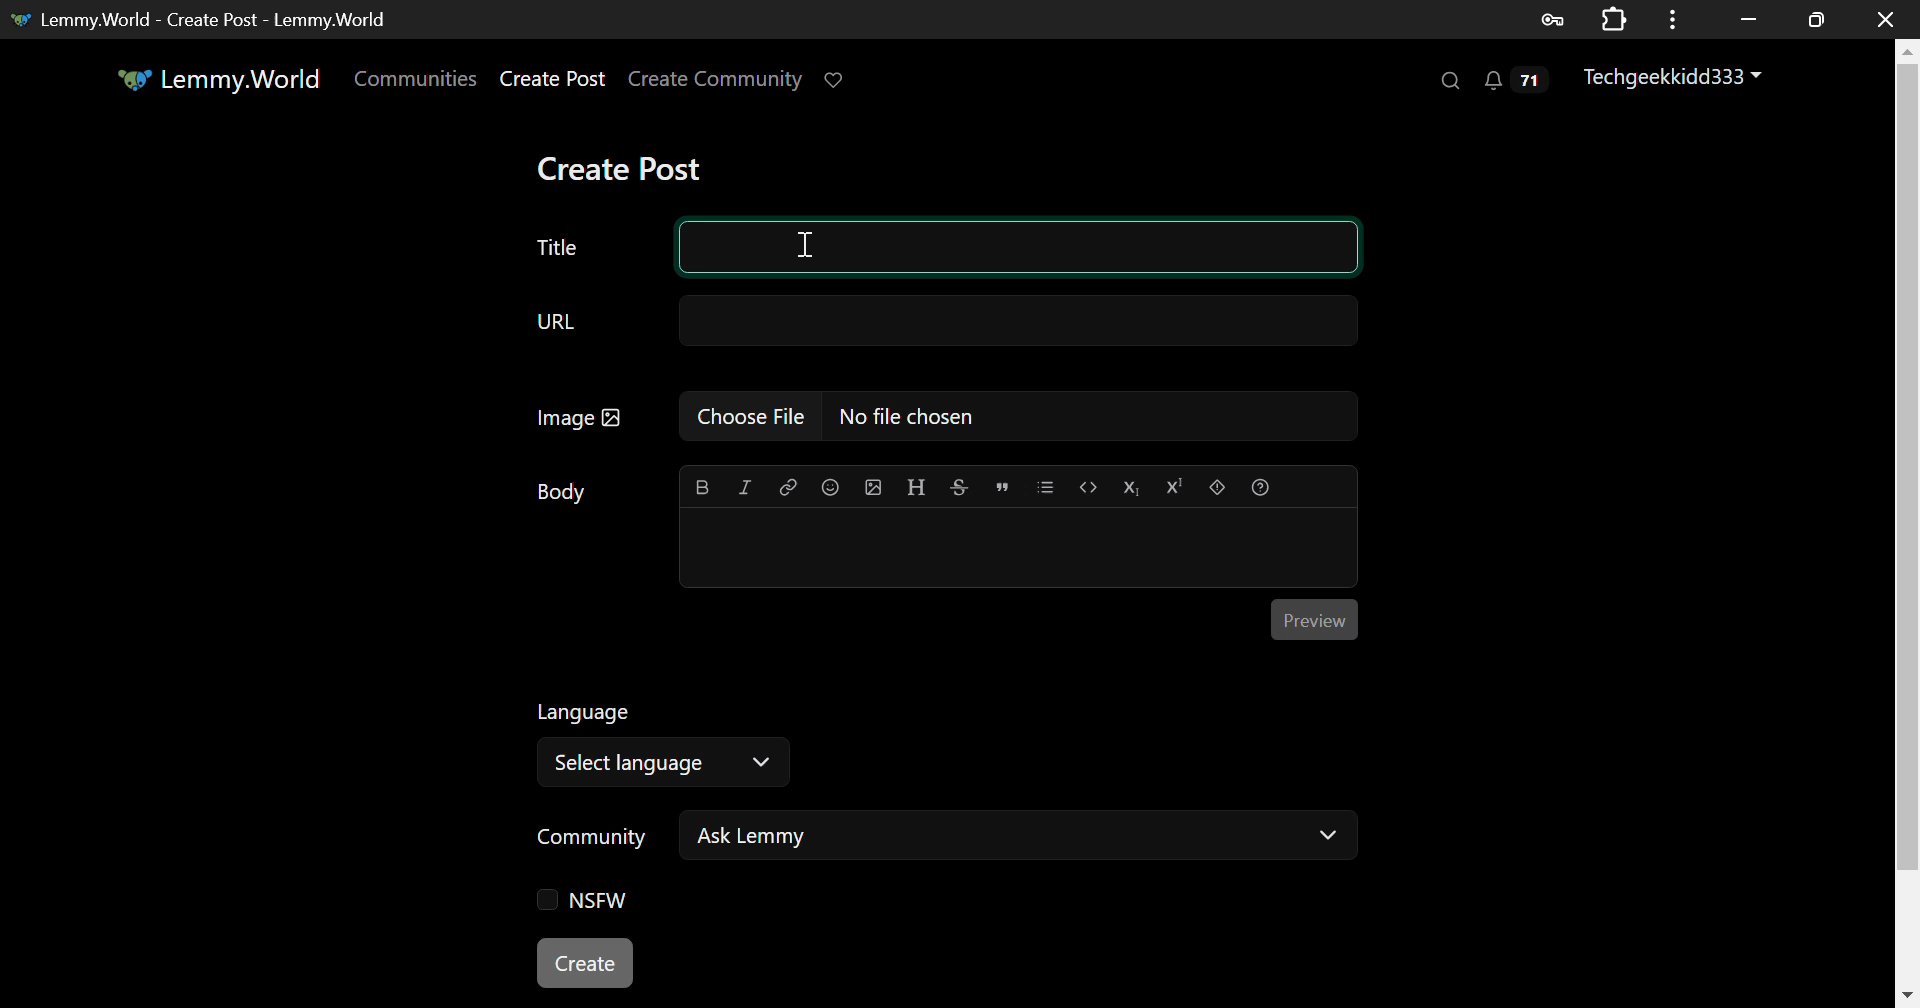 The width and height of the screenshot is (1920, 1008). Describe the element at coordinates (917, 487) in the screenshot. I see `Header` at that location.